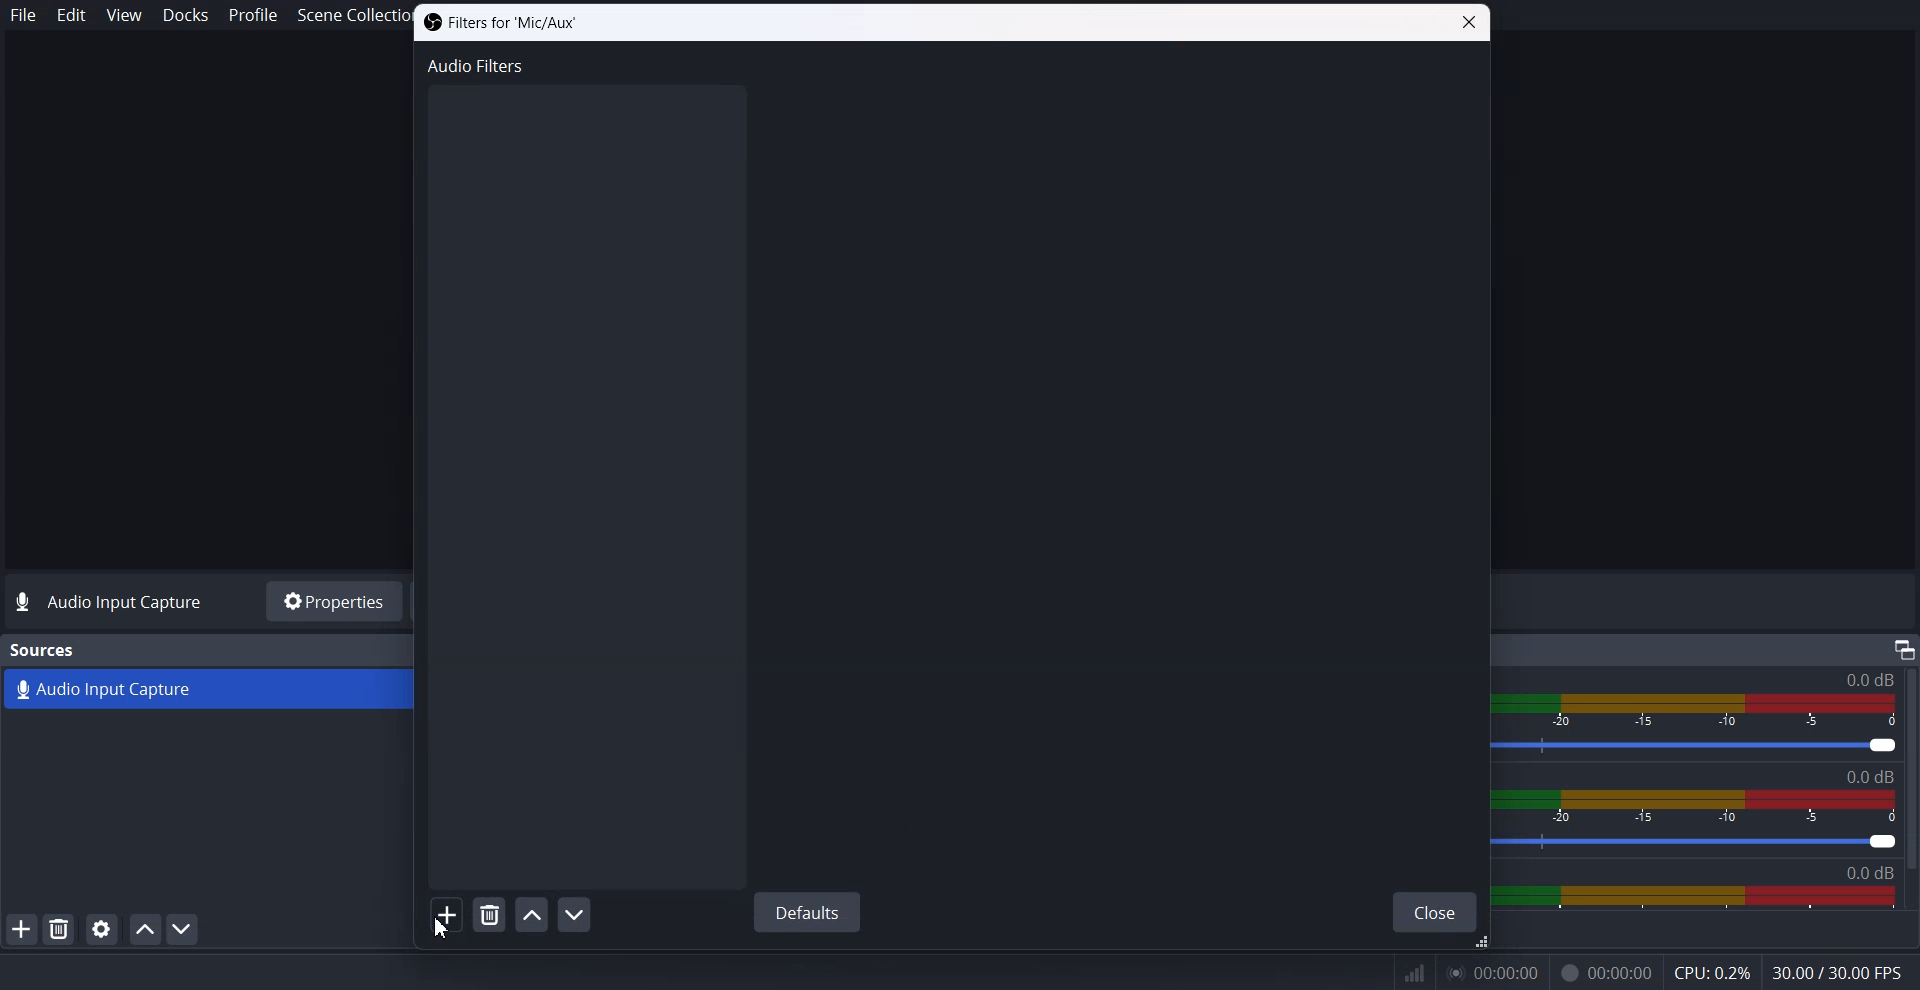 This screenshot has height=990, width=1920. I want to click on Move source up, so click(145, 929).